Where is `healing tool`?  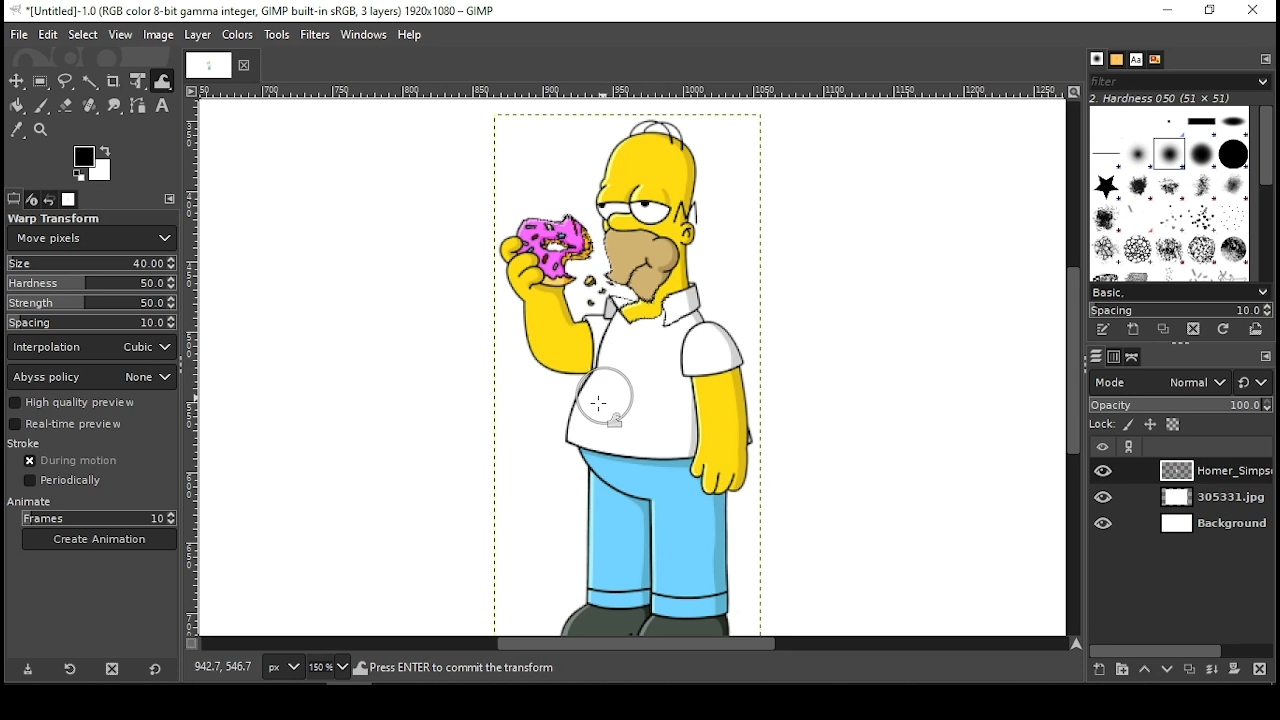
healing tool is located at coordinates (92, 106).